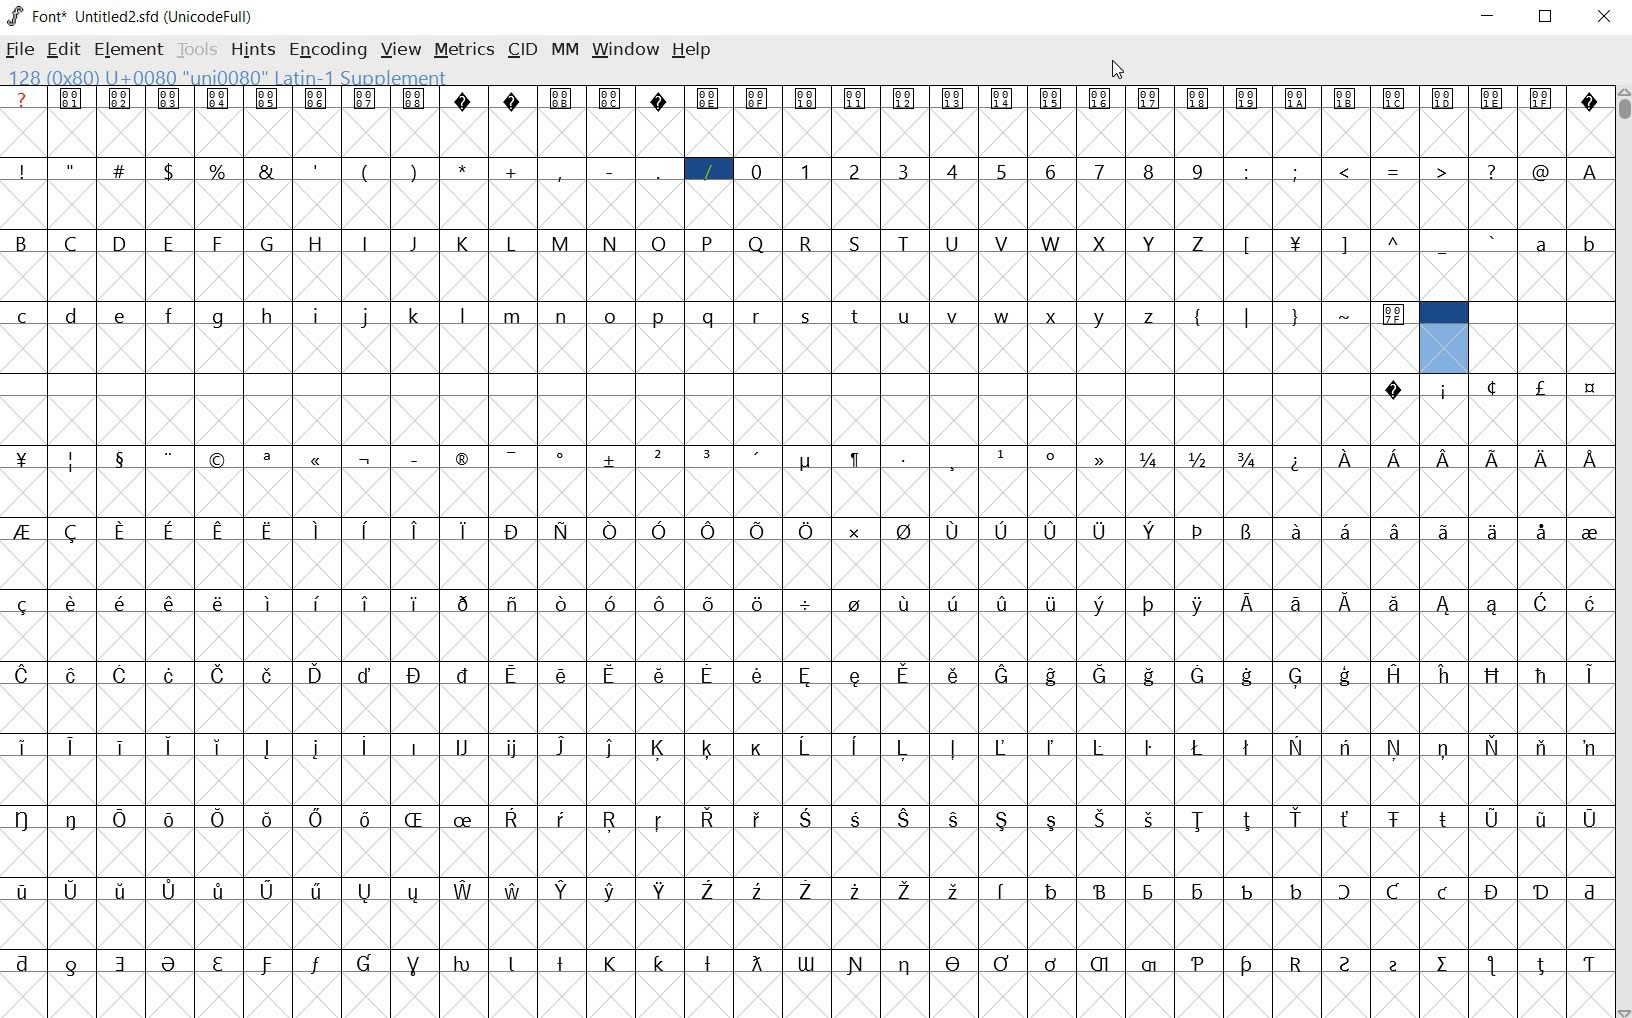  Describe the element at coordinates (710, 891) in the screenshot. I see `Symbol` at that location.